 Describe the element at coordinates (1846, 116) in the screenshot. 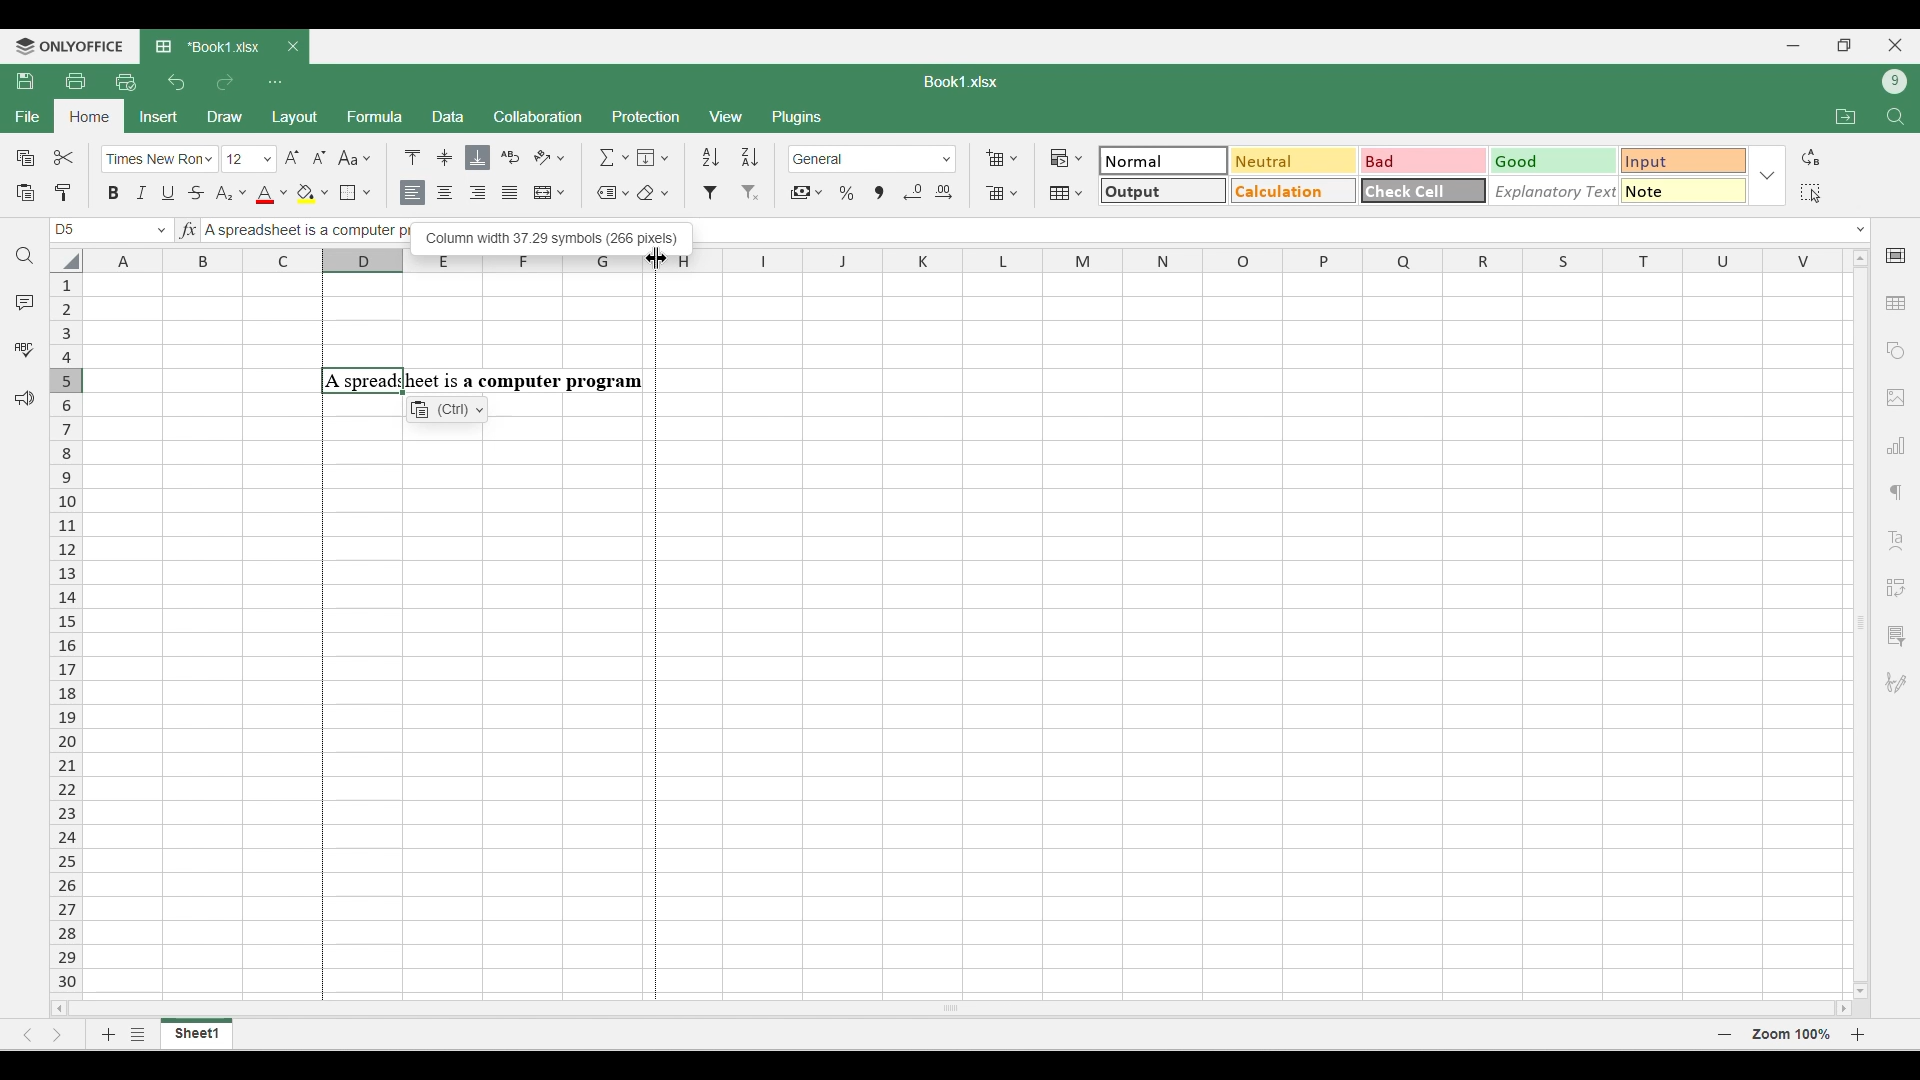

I see `Open file location` at that location.